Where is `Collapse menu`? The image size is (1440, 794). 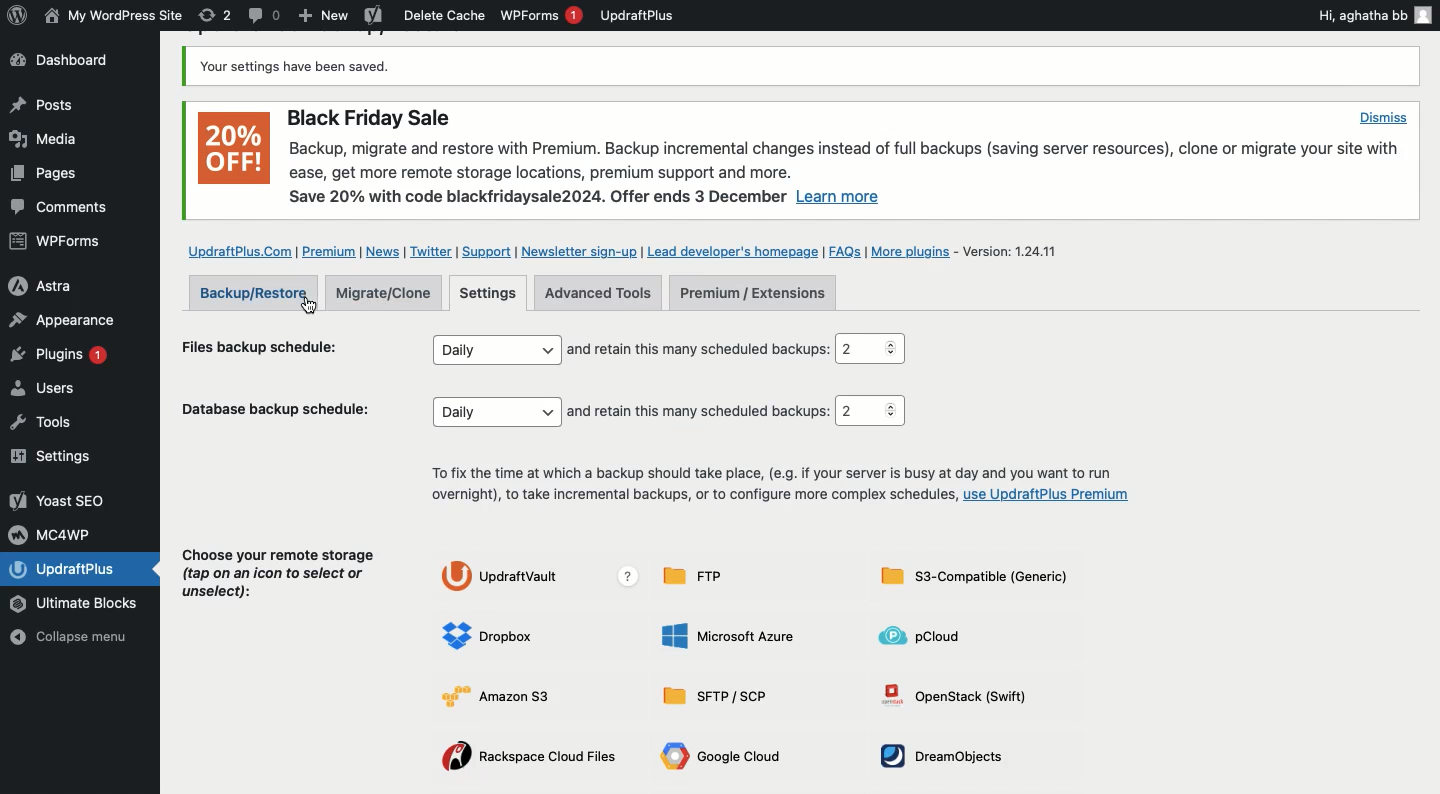 Collapse menu is located at coordinates (82, 637).